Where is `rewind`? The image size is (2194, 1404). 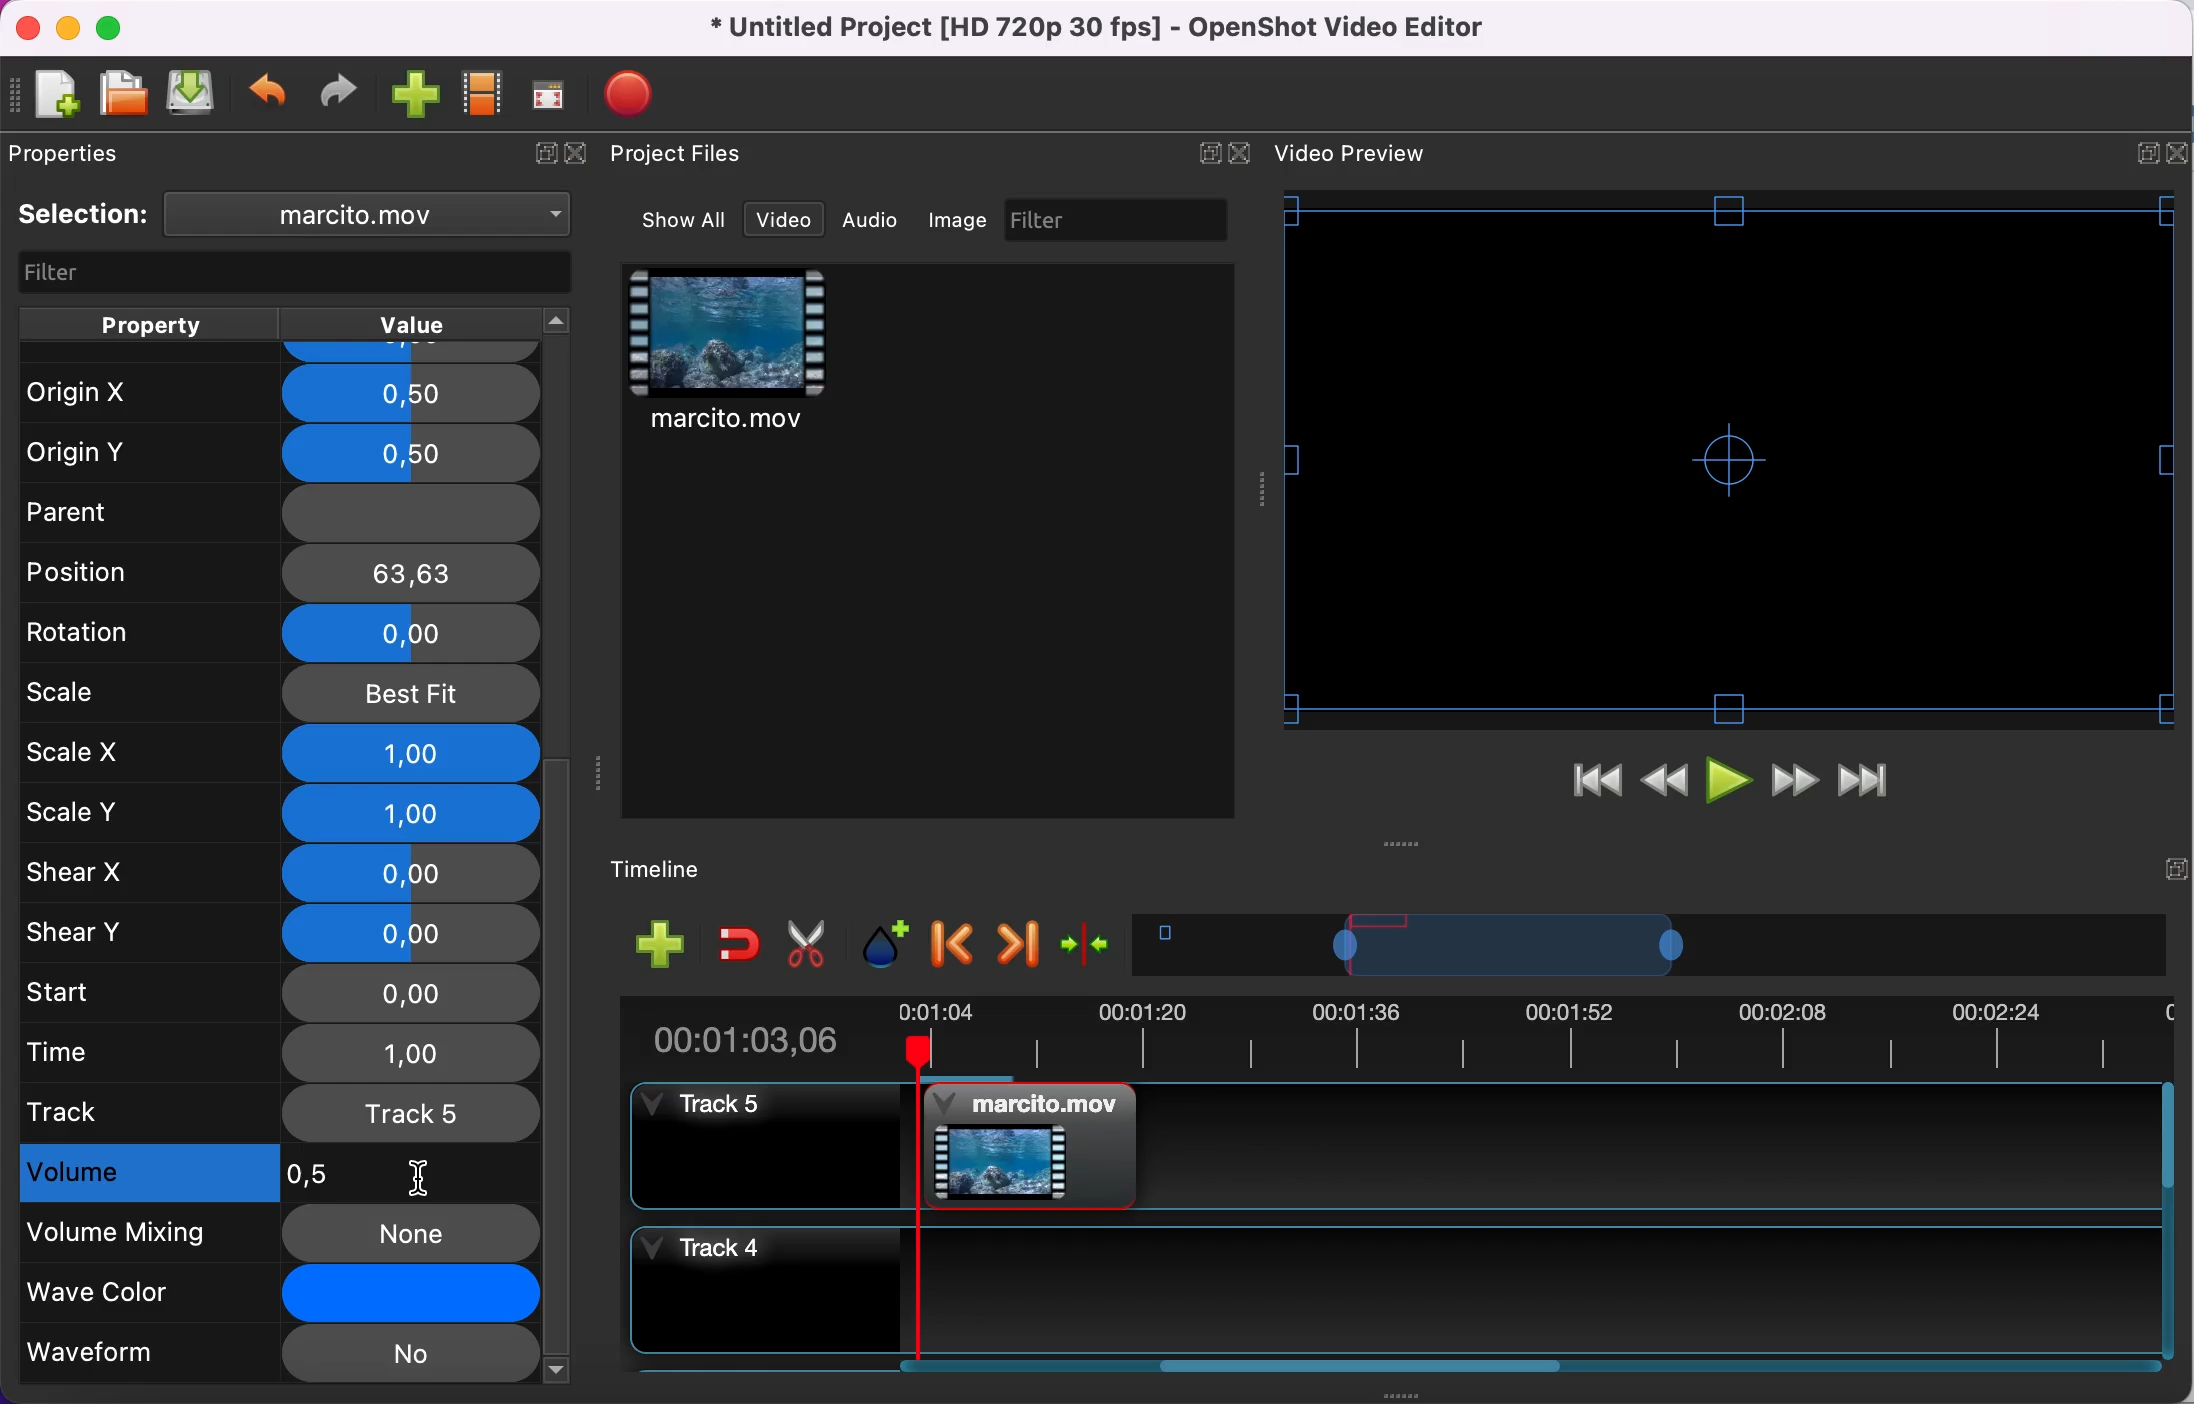 rewind is located at coordinates (1666, 787).